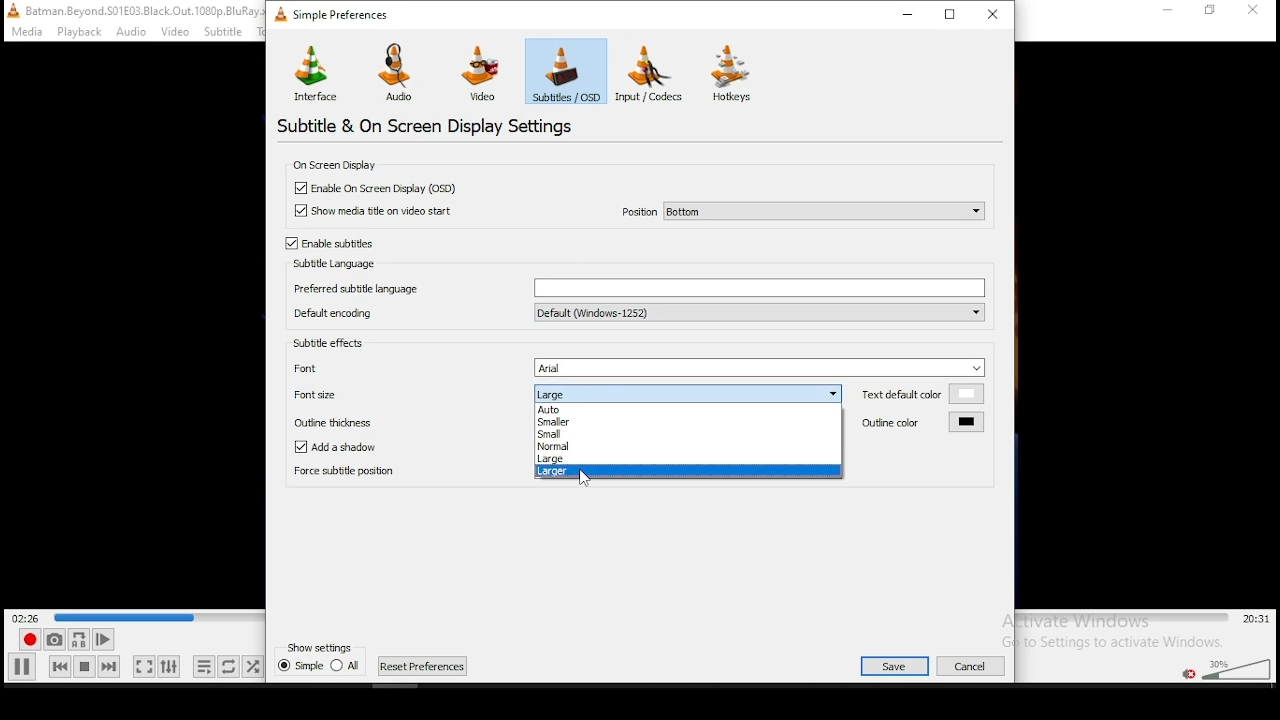 This screenshot has height=720, width=1280. Describe the element at coordinates (402, 472) in the screenshot. I see `force subtitle position` at that location.